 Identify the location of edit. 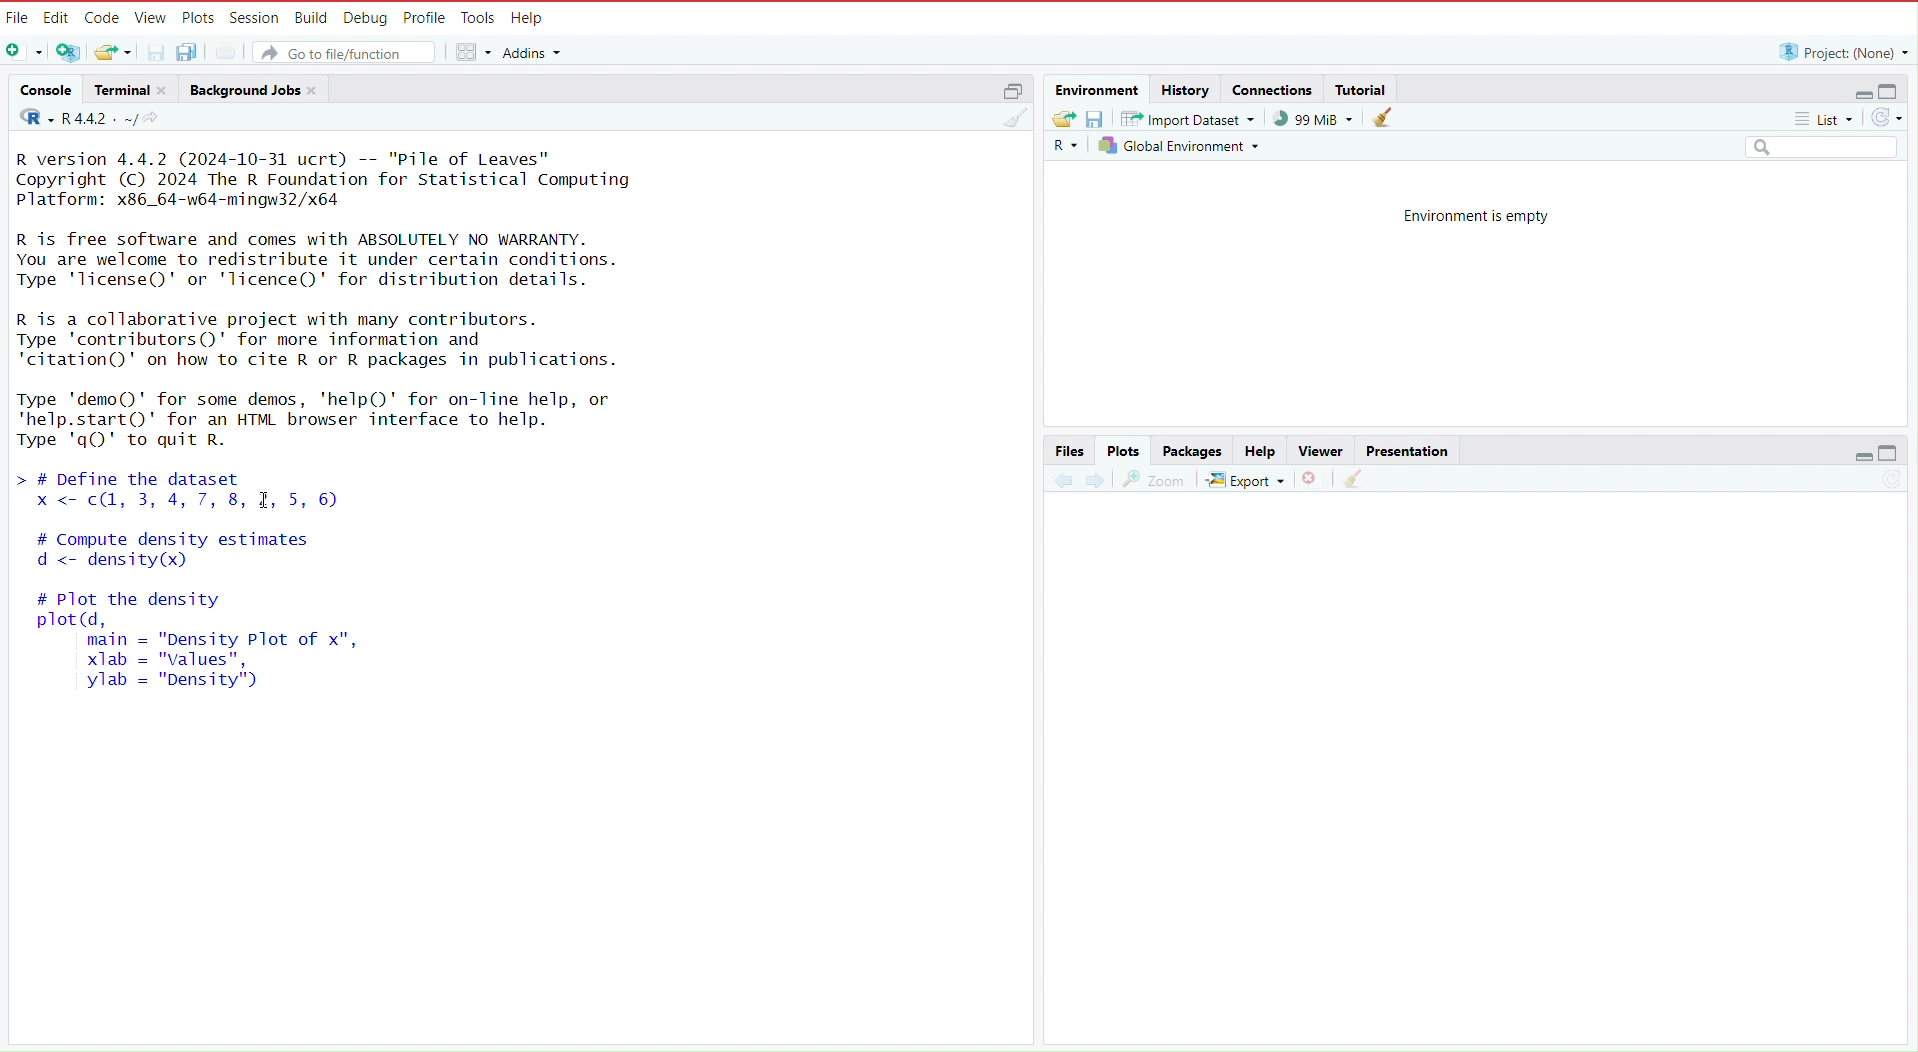
(58, 16).